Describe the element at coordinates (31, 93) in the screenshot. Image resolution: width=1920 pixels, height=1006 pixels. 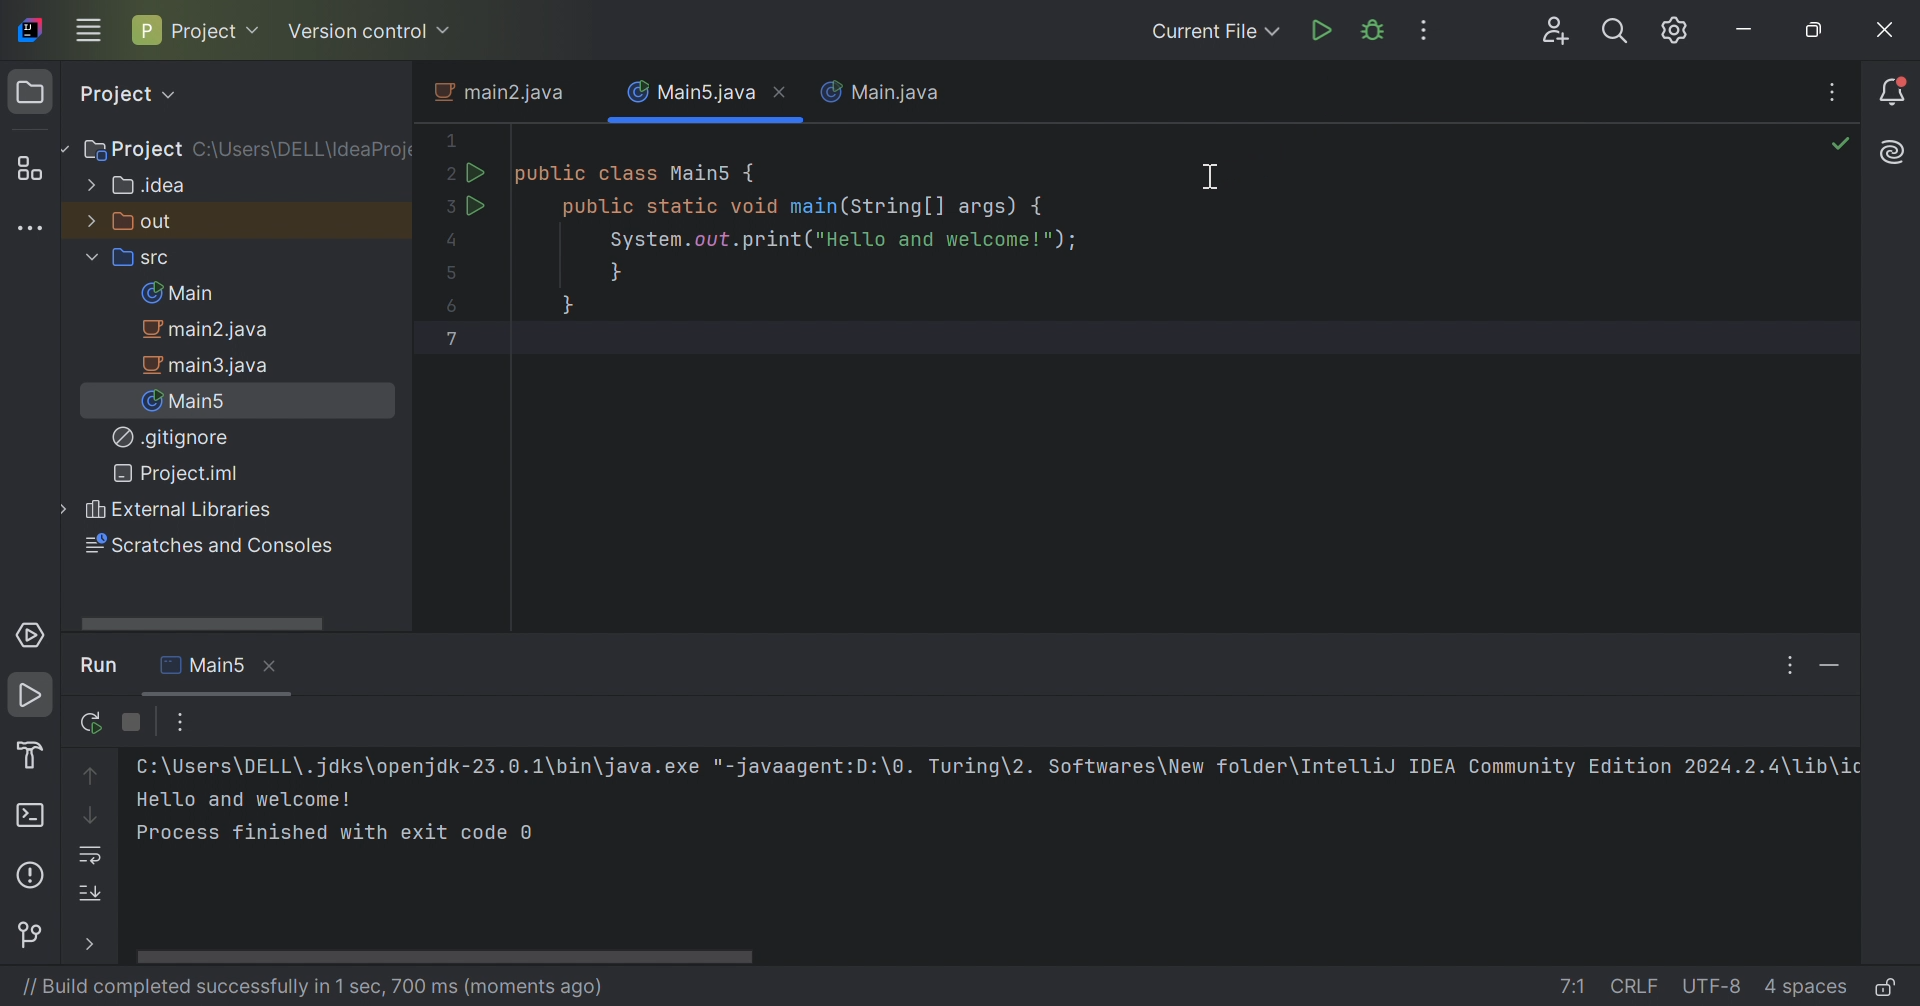
I see `Project icon` at that location.